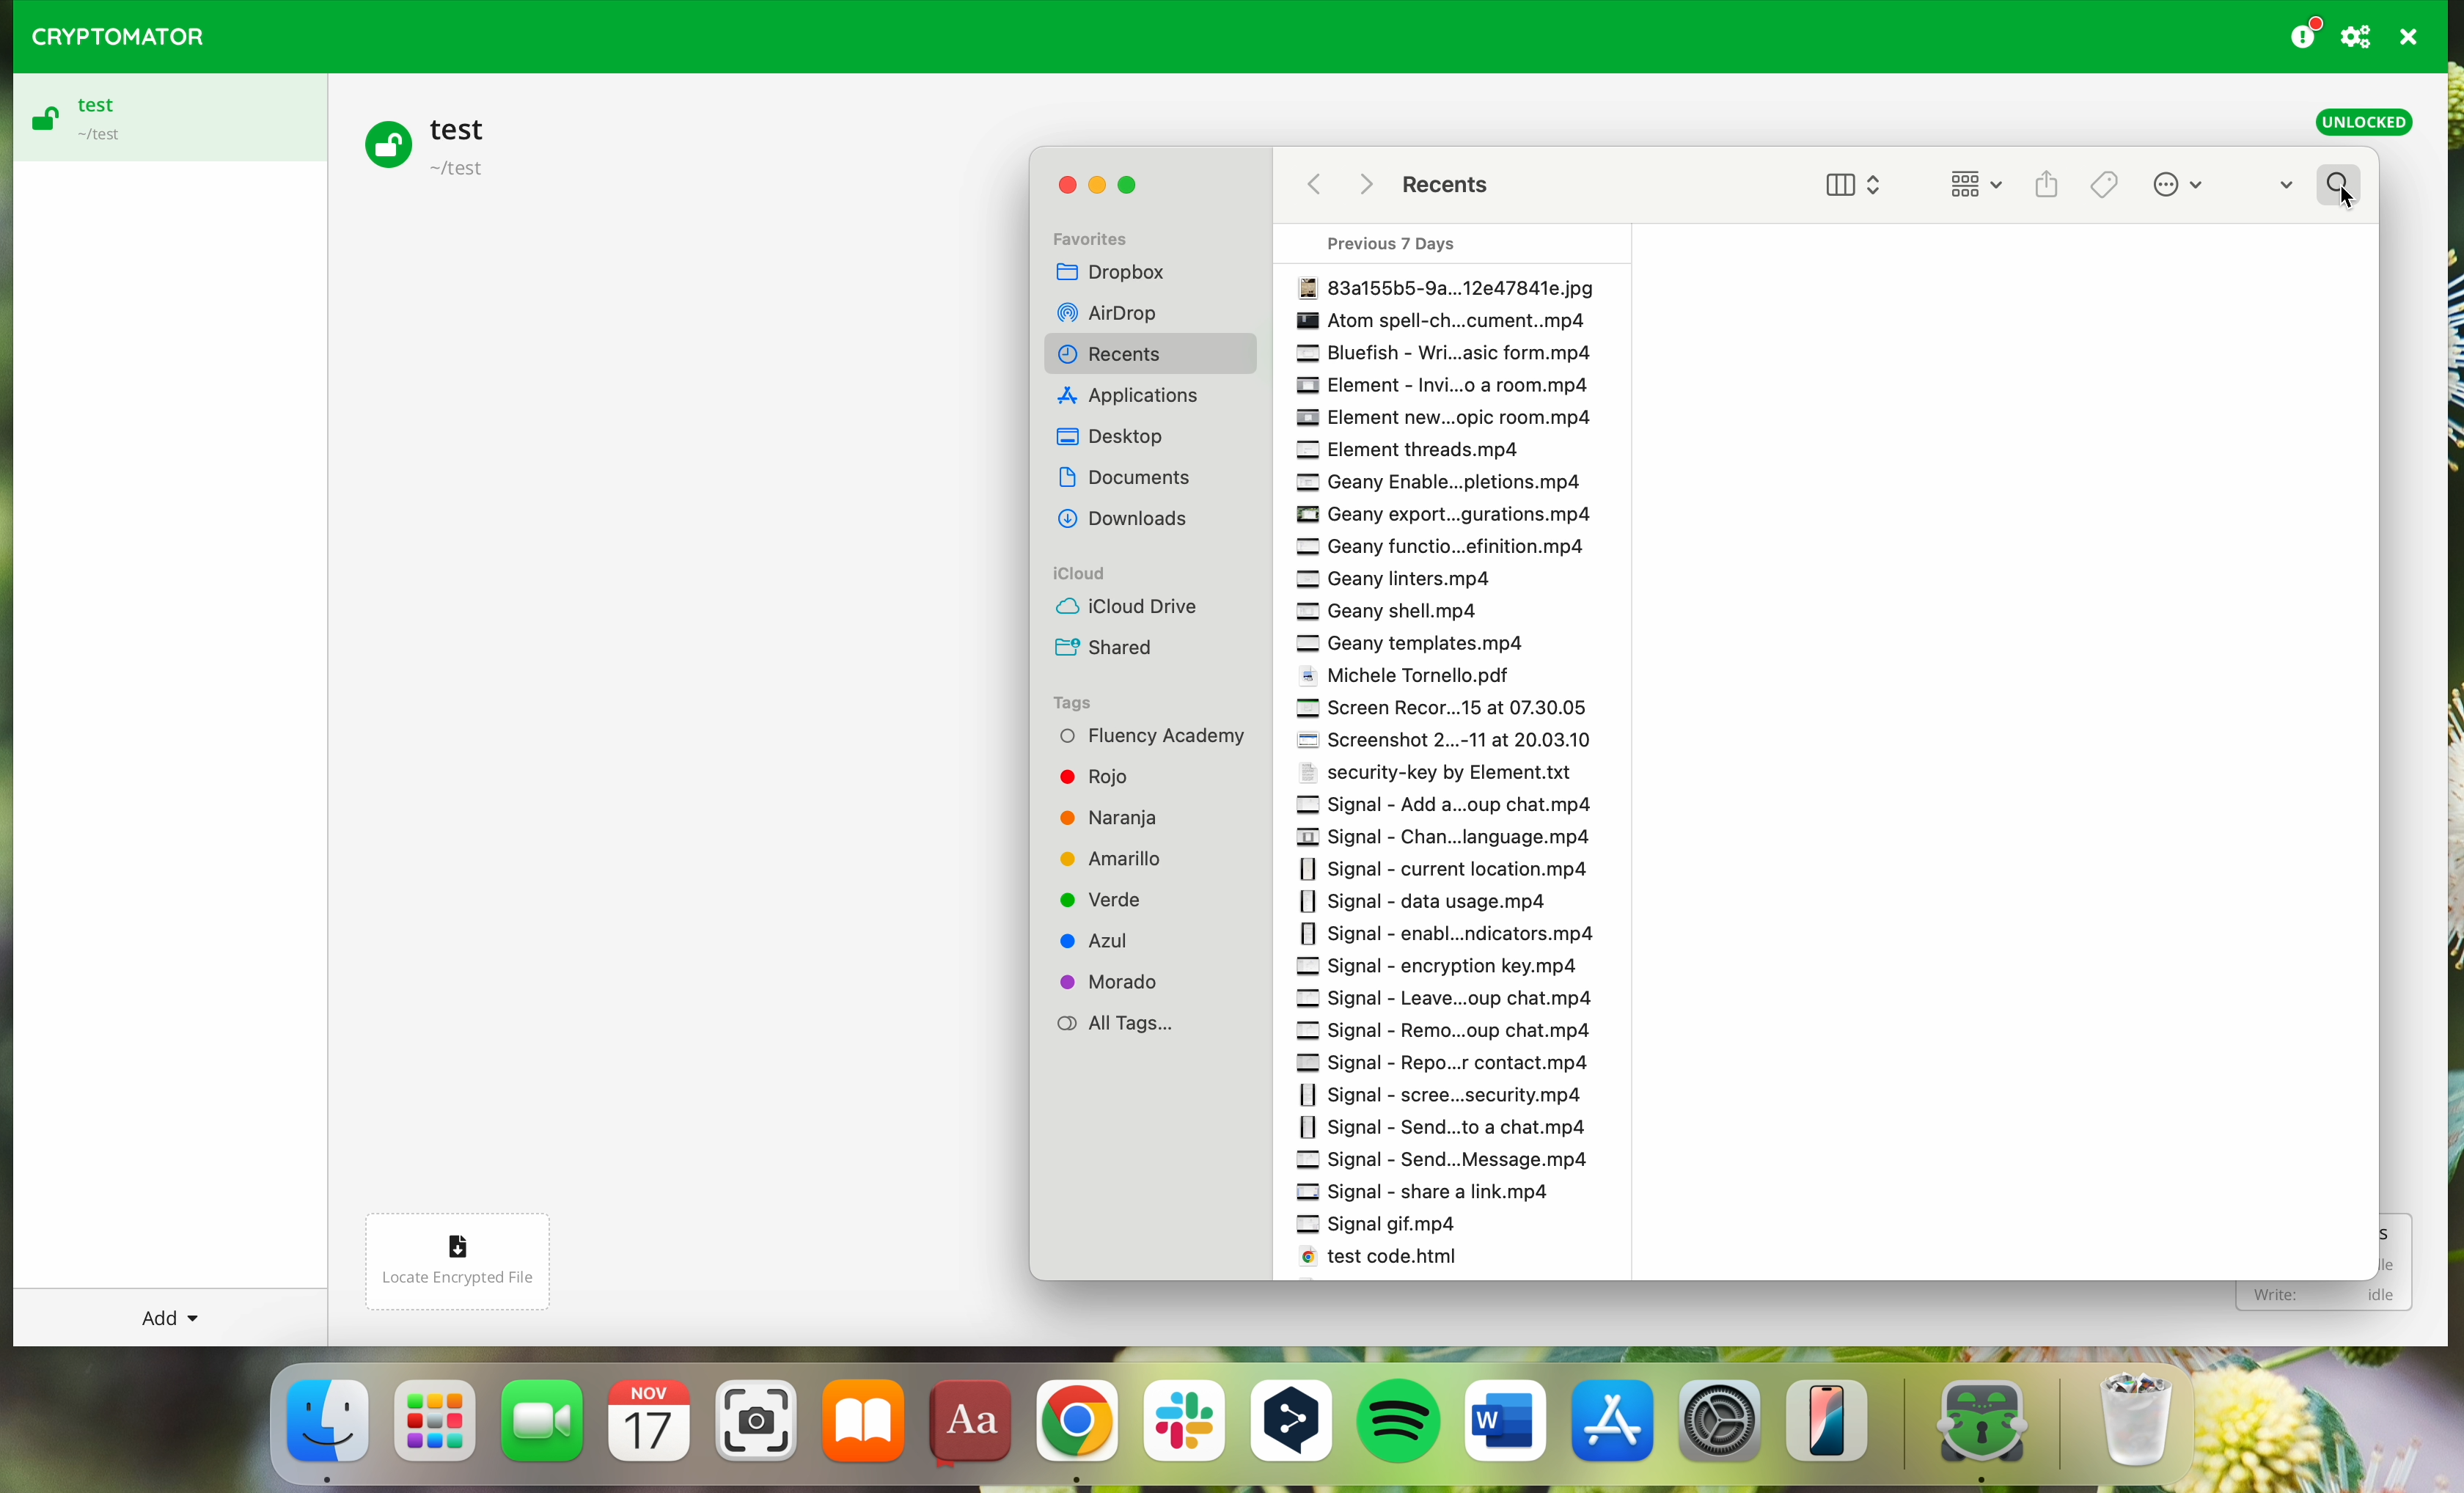 The image size is (2464, 1493). Describe the element at coordinates (1471, 1001) in the screenshot. I see `signal leave` at that location.